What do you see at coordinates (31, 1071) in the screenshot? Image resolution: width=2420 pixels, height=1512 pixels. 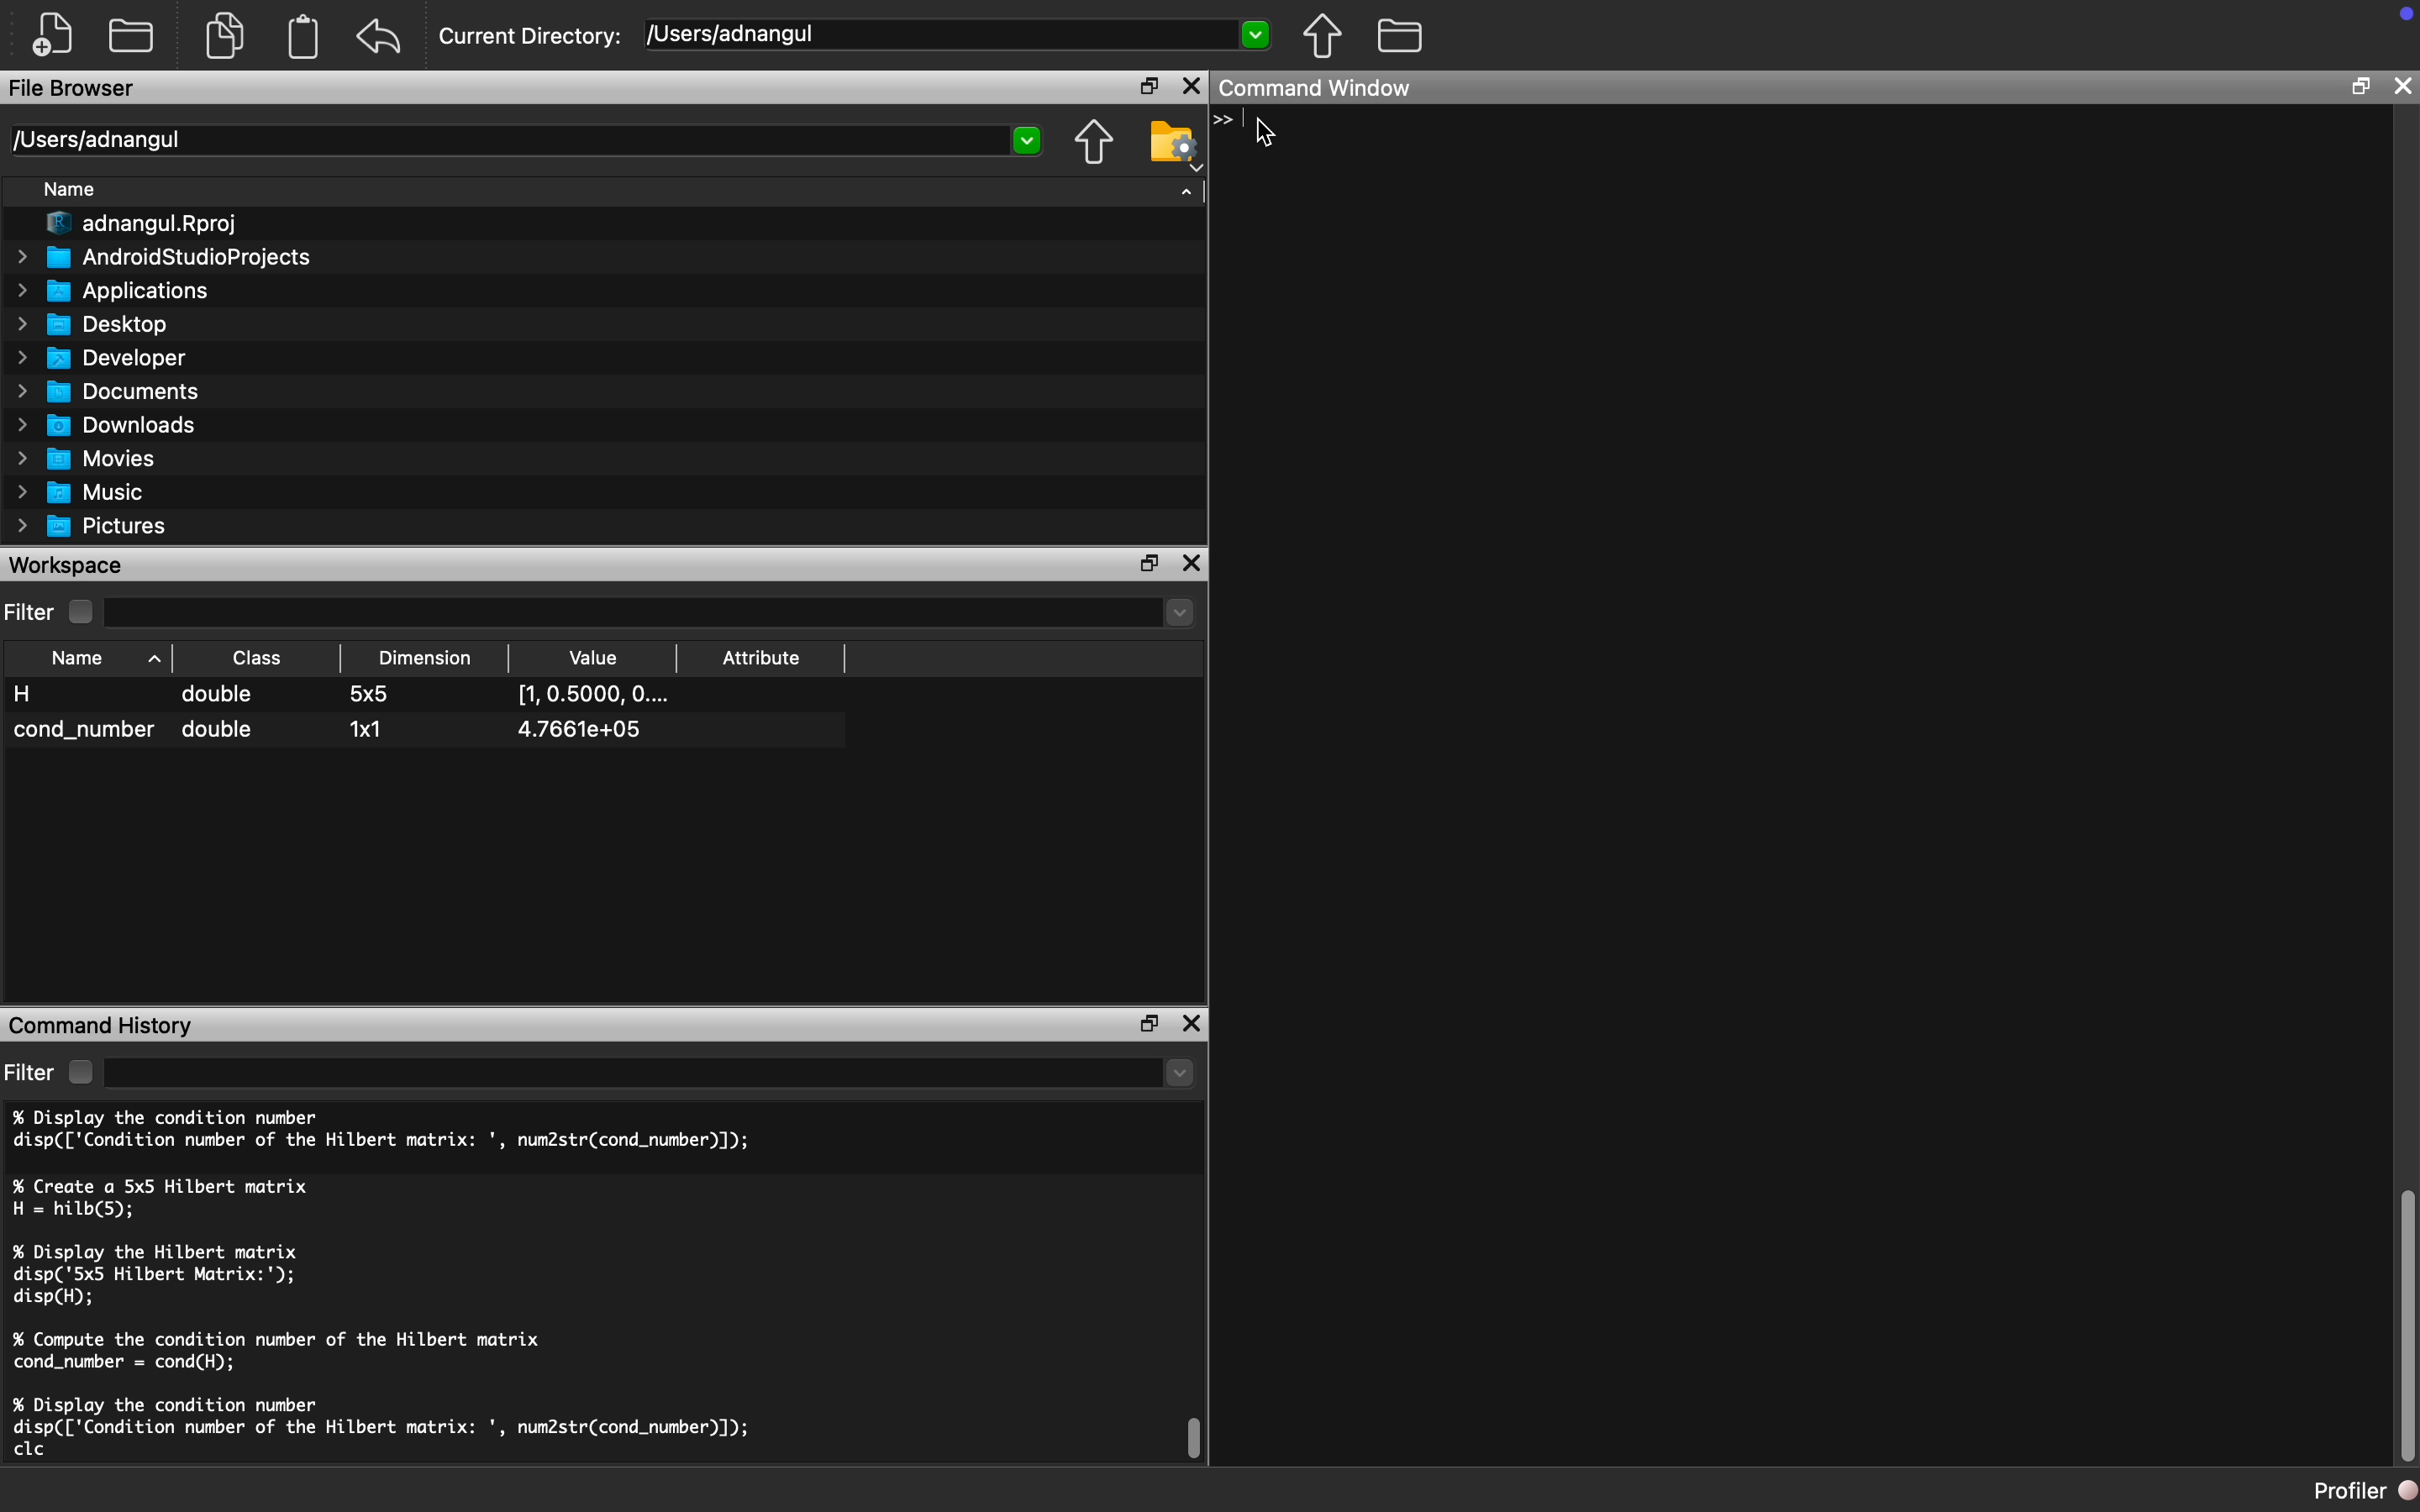 I see `Filter` at bounding box center [31, 1071].